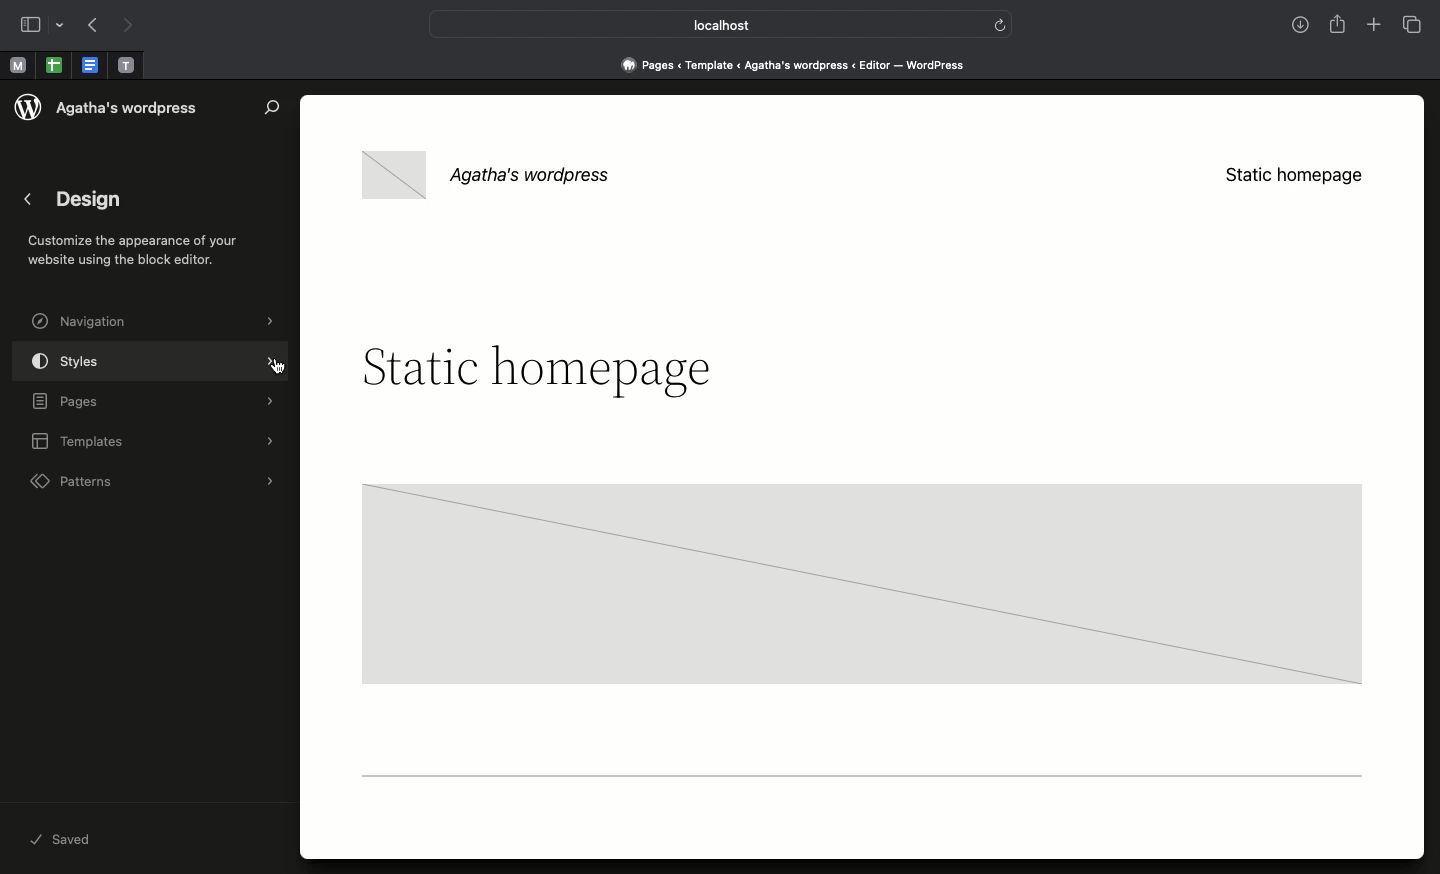 The height and width of the screenshot is (874, 1440). I want to click on Sidebar, so click(30, 25).